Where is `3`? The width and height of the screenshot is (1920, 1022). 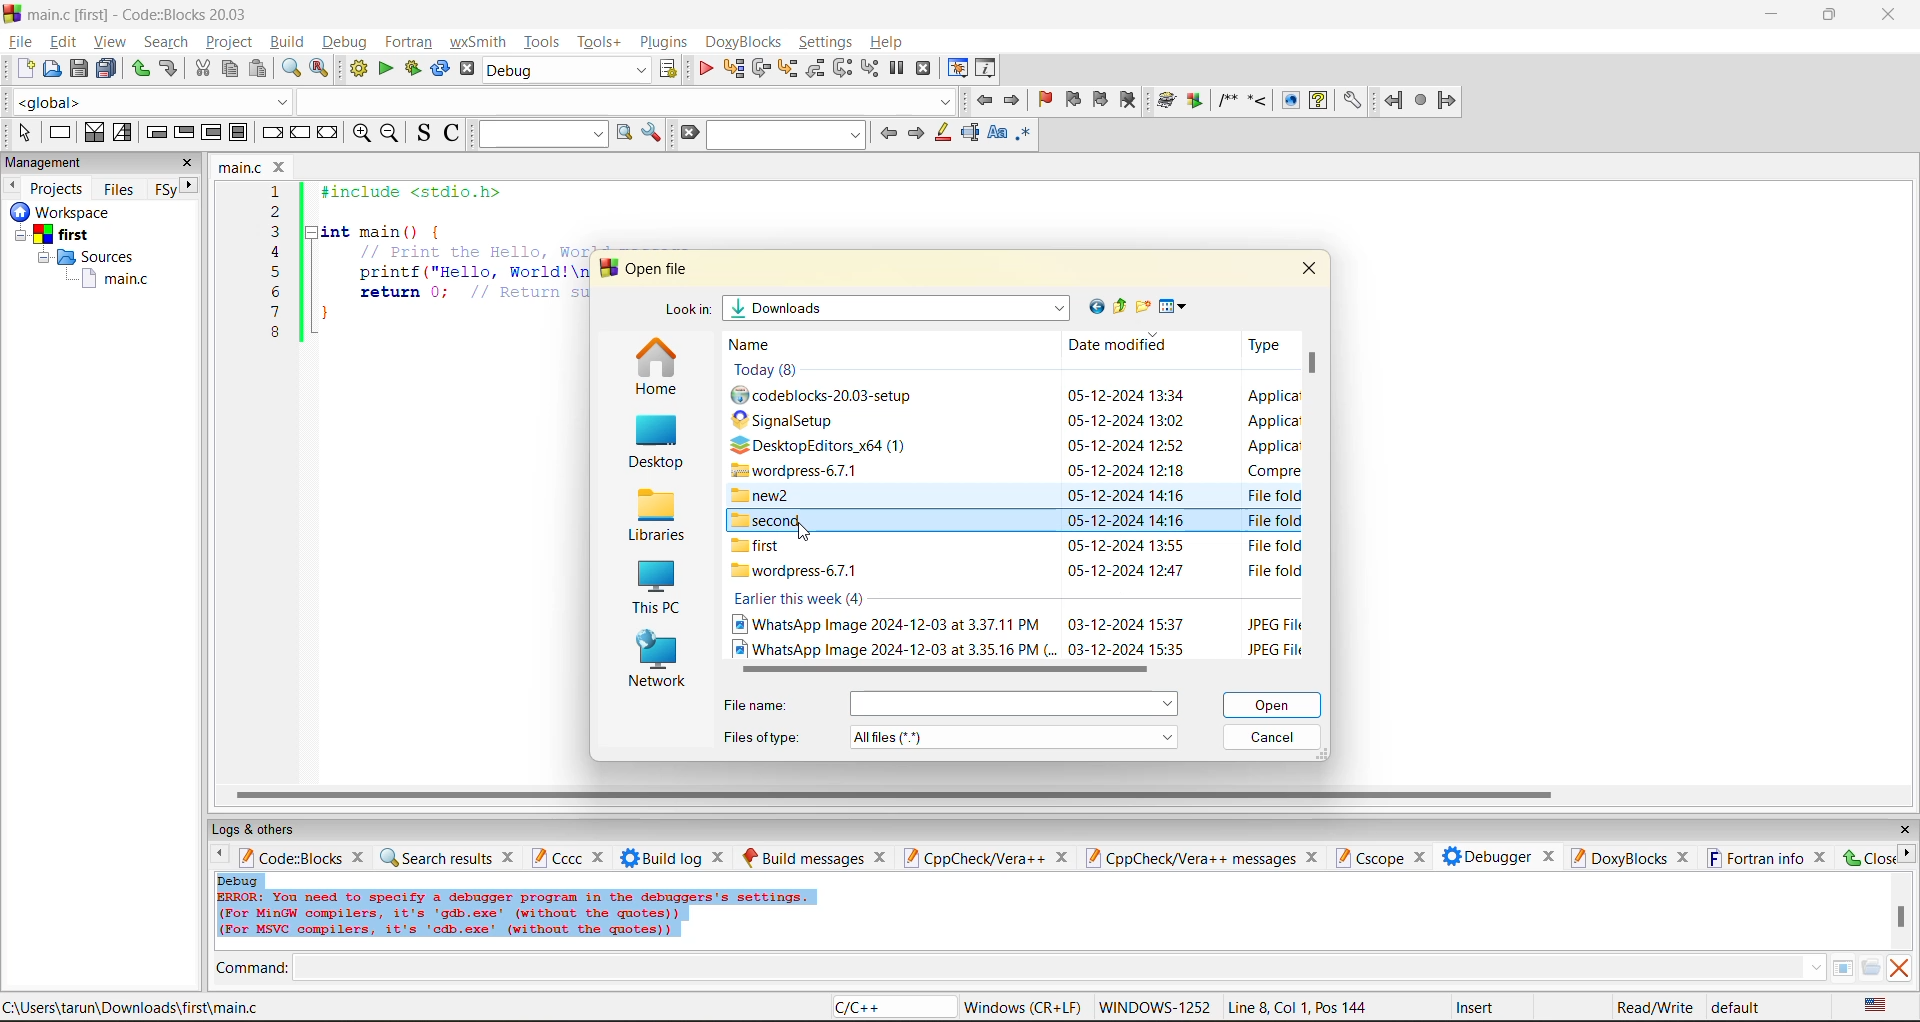
3 is located at coordinates (276, 231).